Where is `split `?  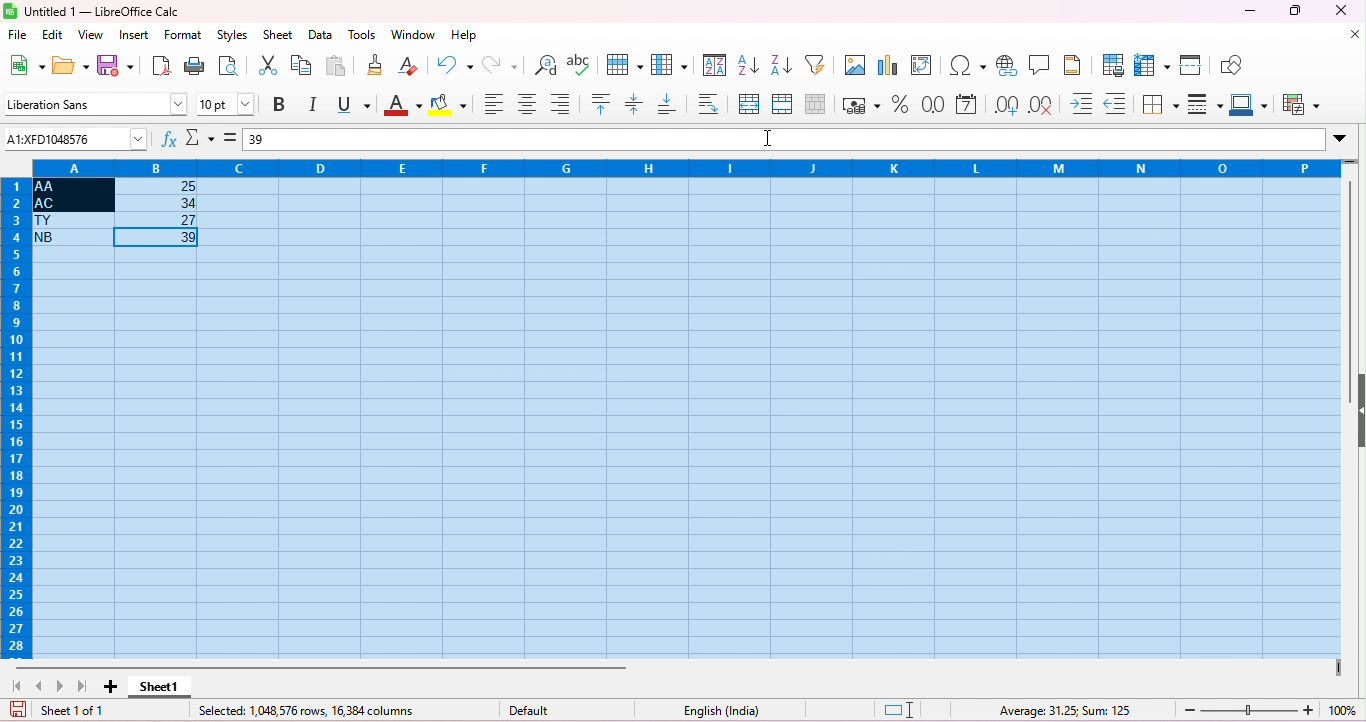
split  is located at coordinates (1193, 64).